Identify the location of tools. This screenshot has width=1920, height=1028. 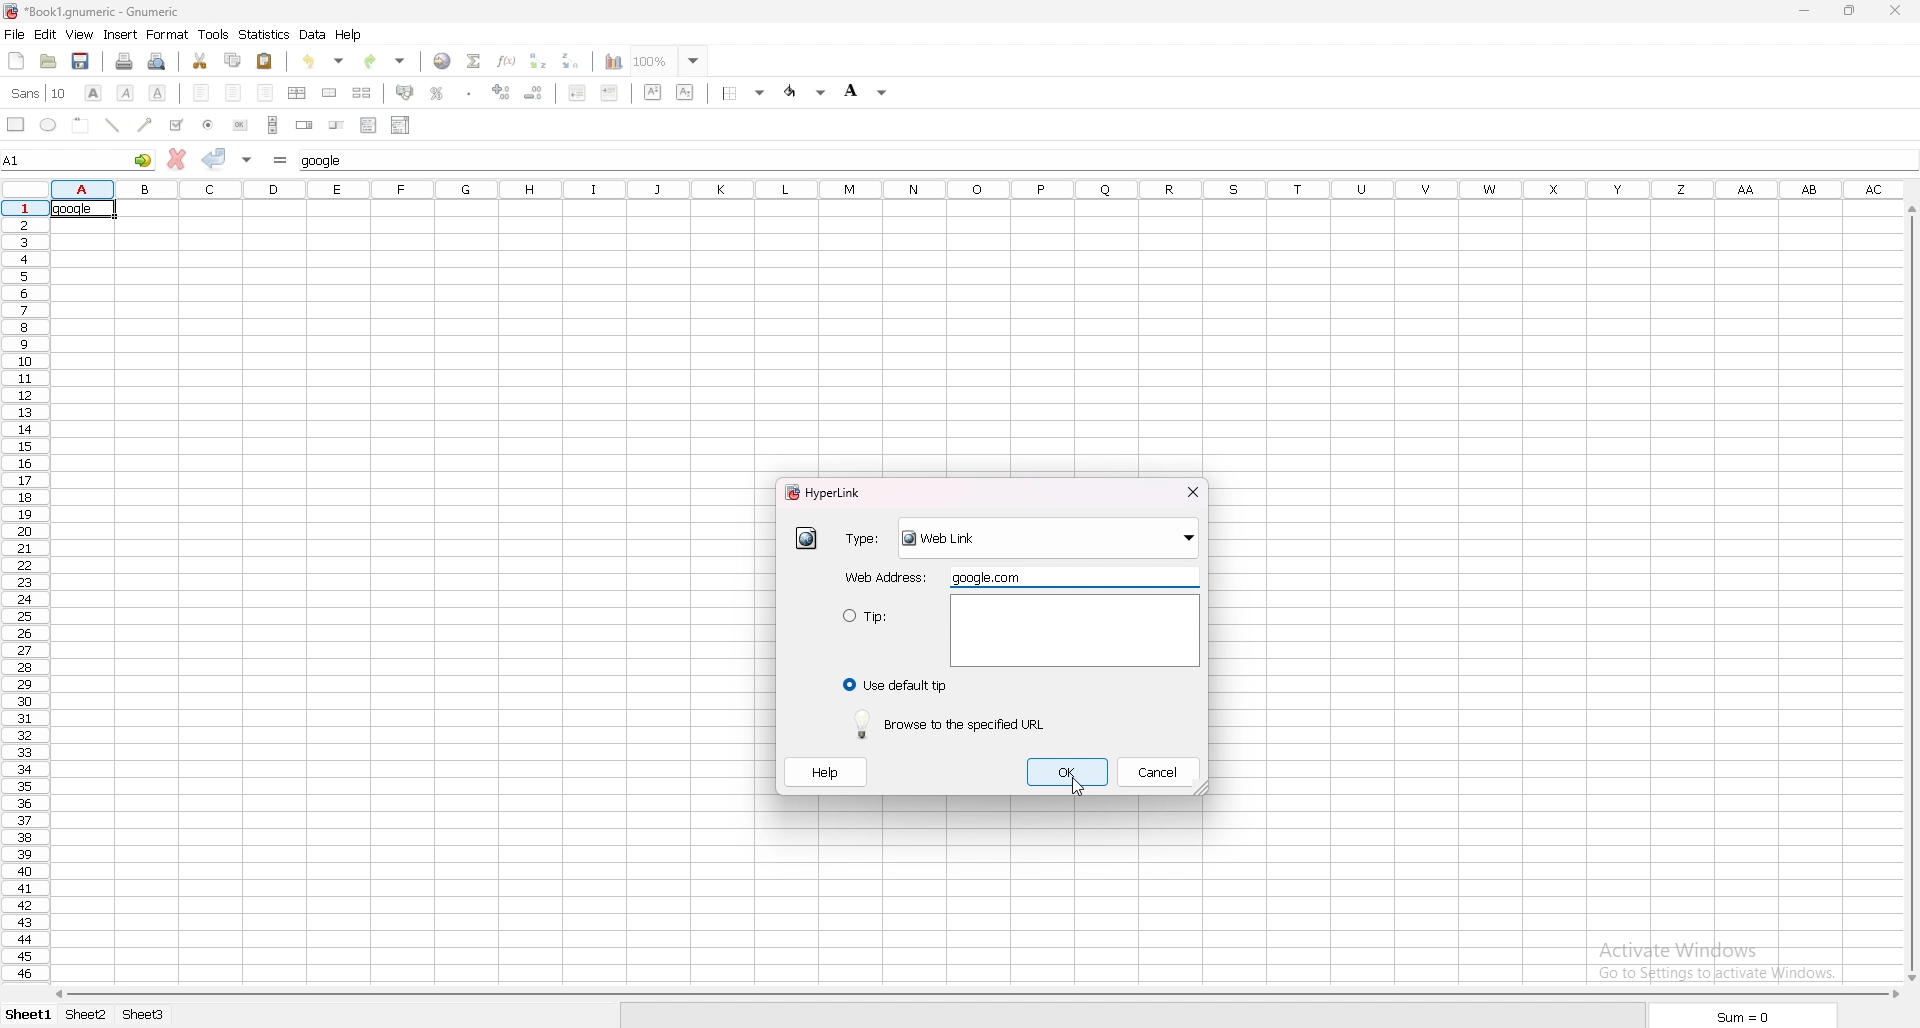
(213, 34).